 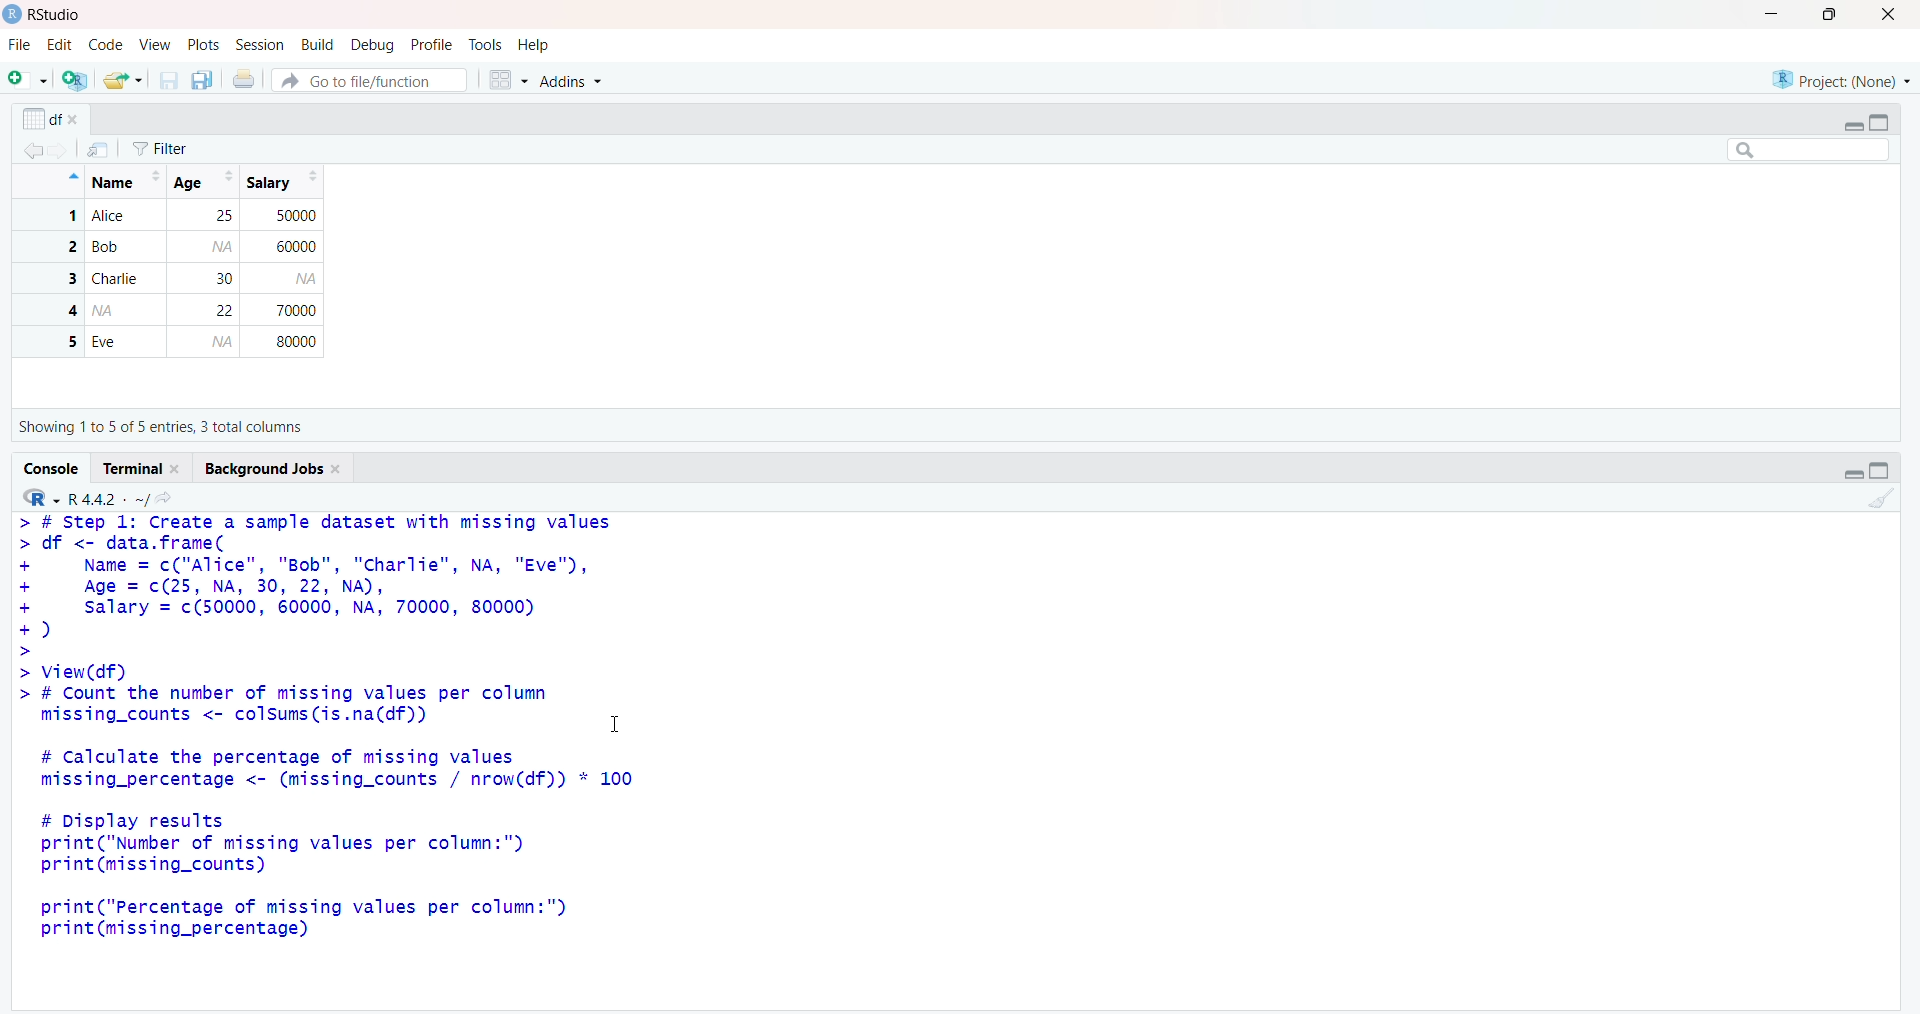 What do you see at coordinates (203, 80) in the screenshot?
I see `Save all open documents (Ctrl + Alt + S)` at bounding box center [203, 80].